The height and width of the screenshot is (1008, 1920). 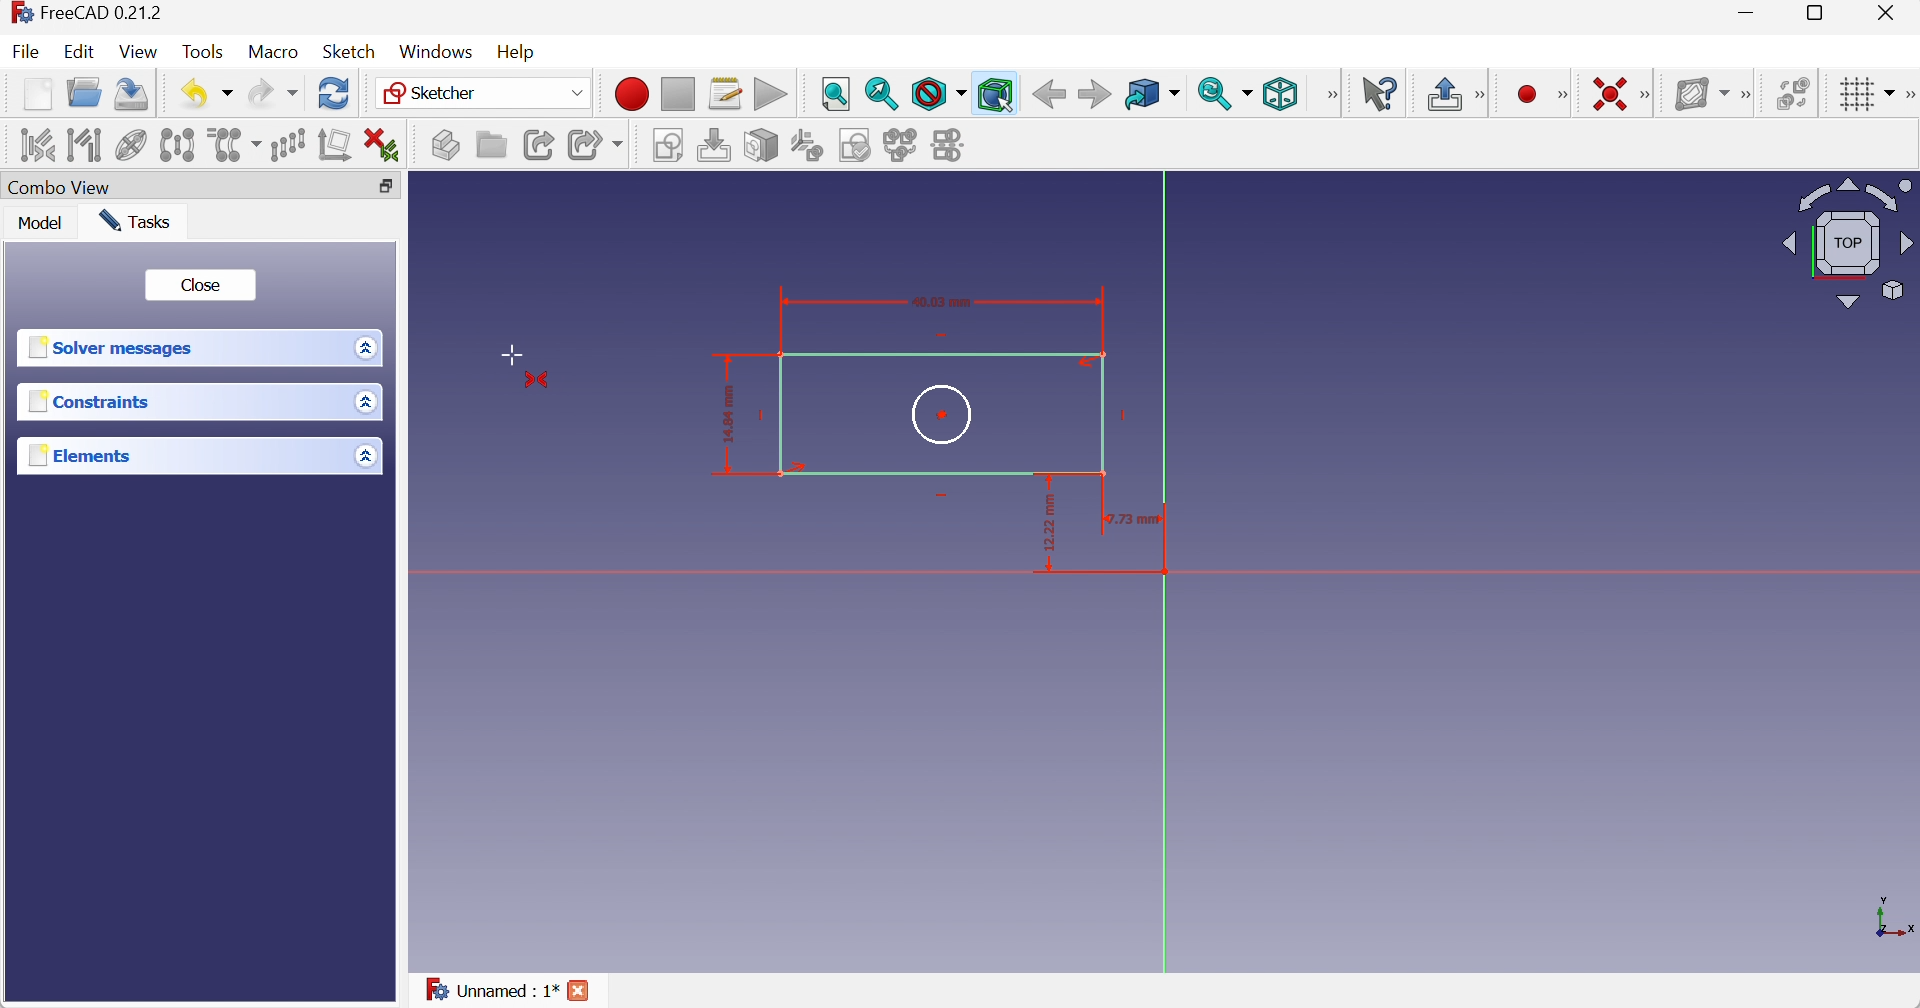 What do you see at coordinates (671, 147) in the screenshot?
I see `Create sketch` at bounding box center [671, 147].